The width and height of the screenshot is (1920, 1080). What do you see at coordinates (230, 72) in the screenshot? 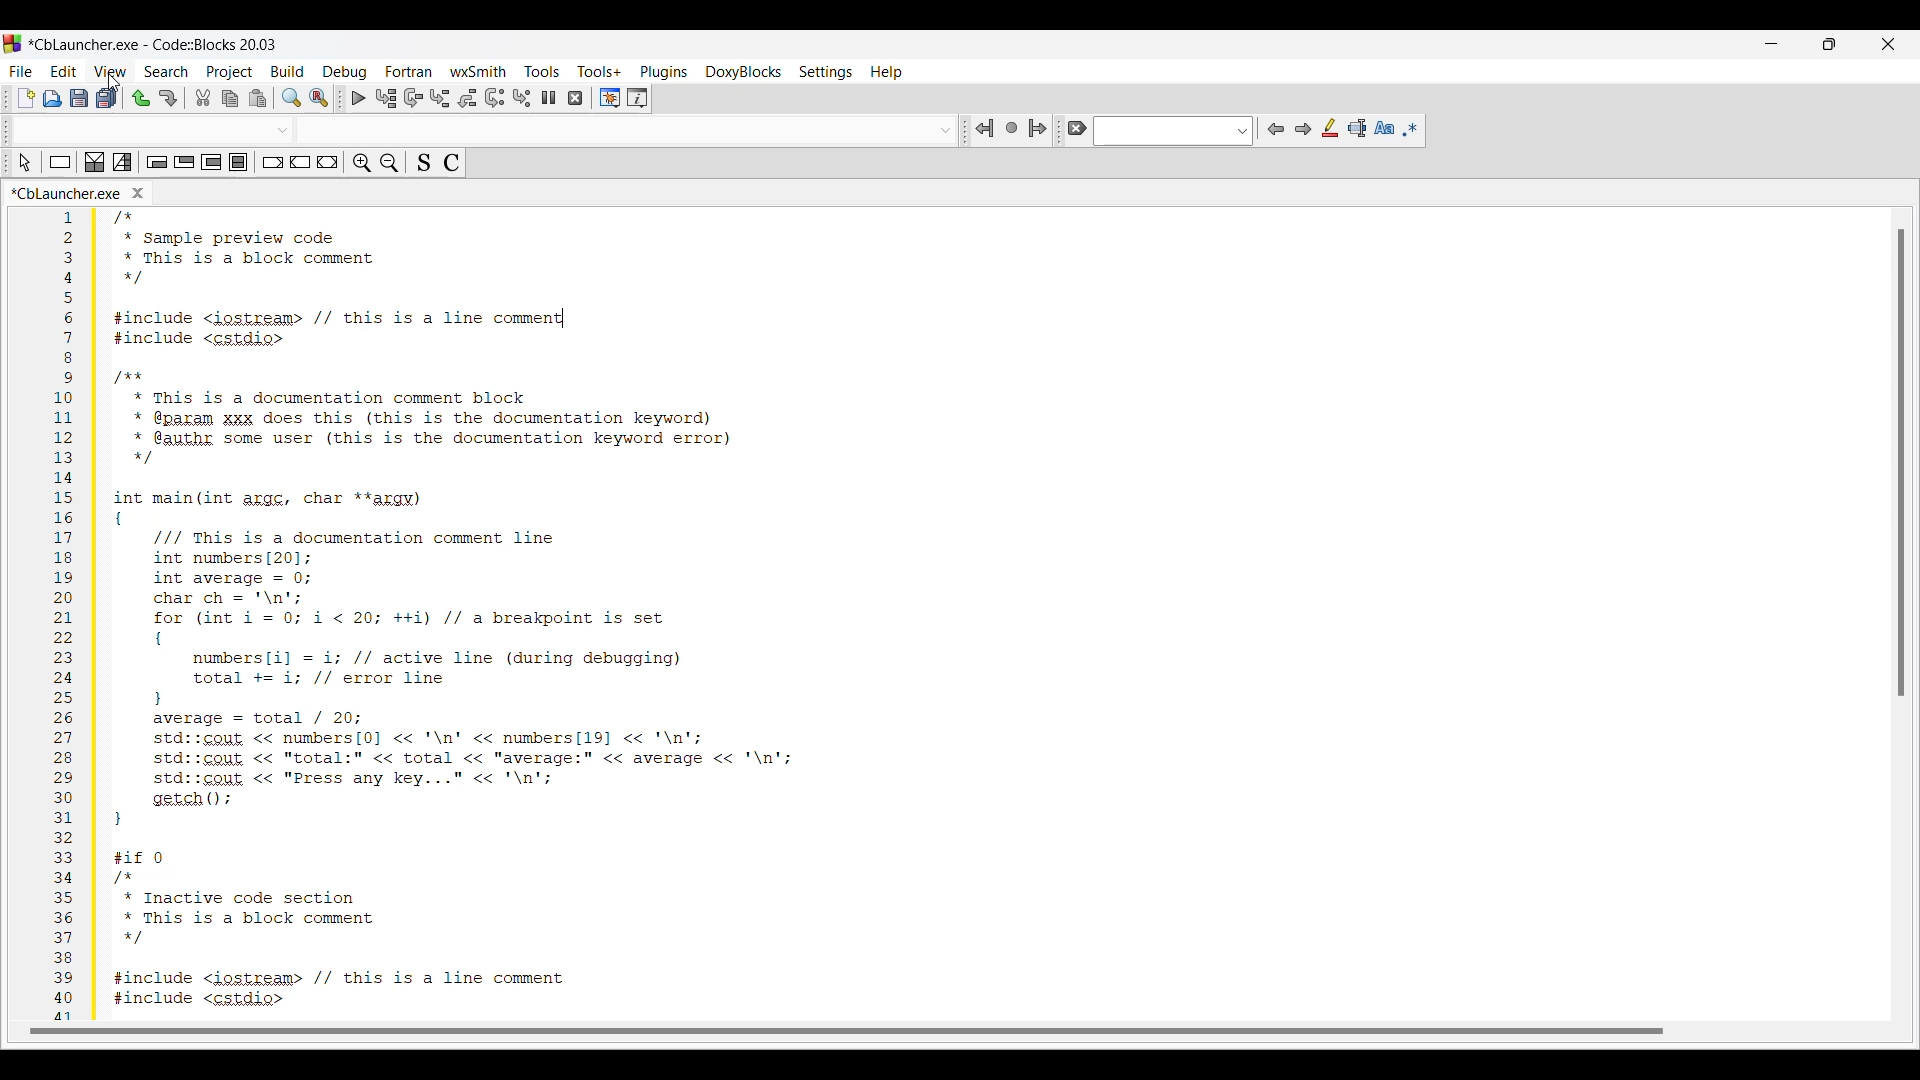
I see `Project menu` at bounding box center [230, 72].